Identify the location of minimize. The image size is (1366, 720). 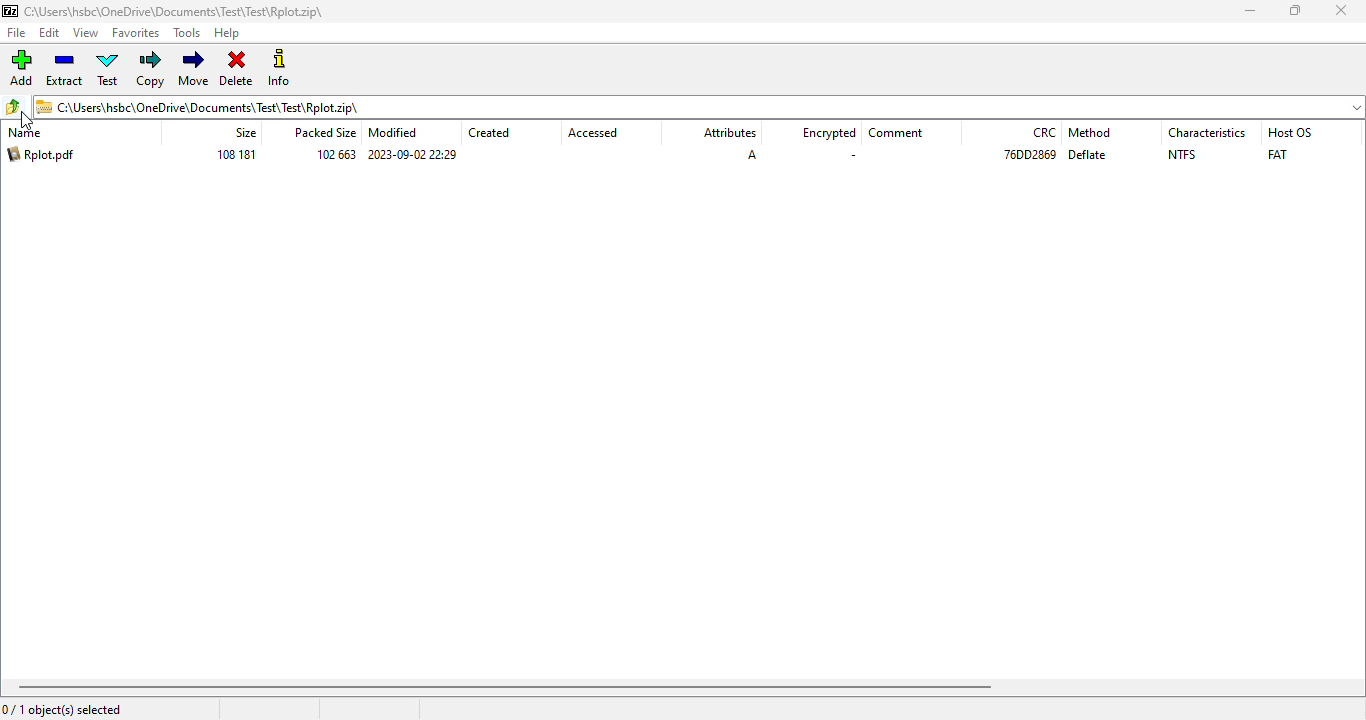
(1249, 11).